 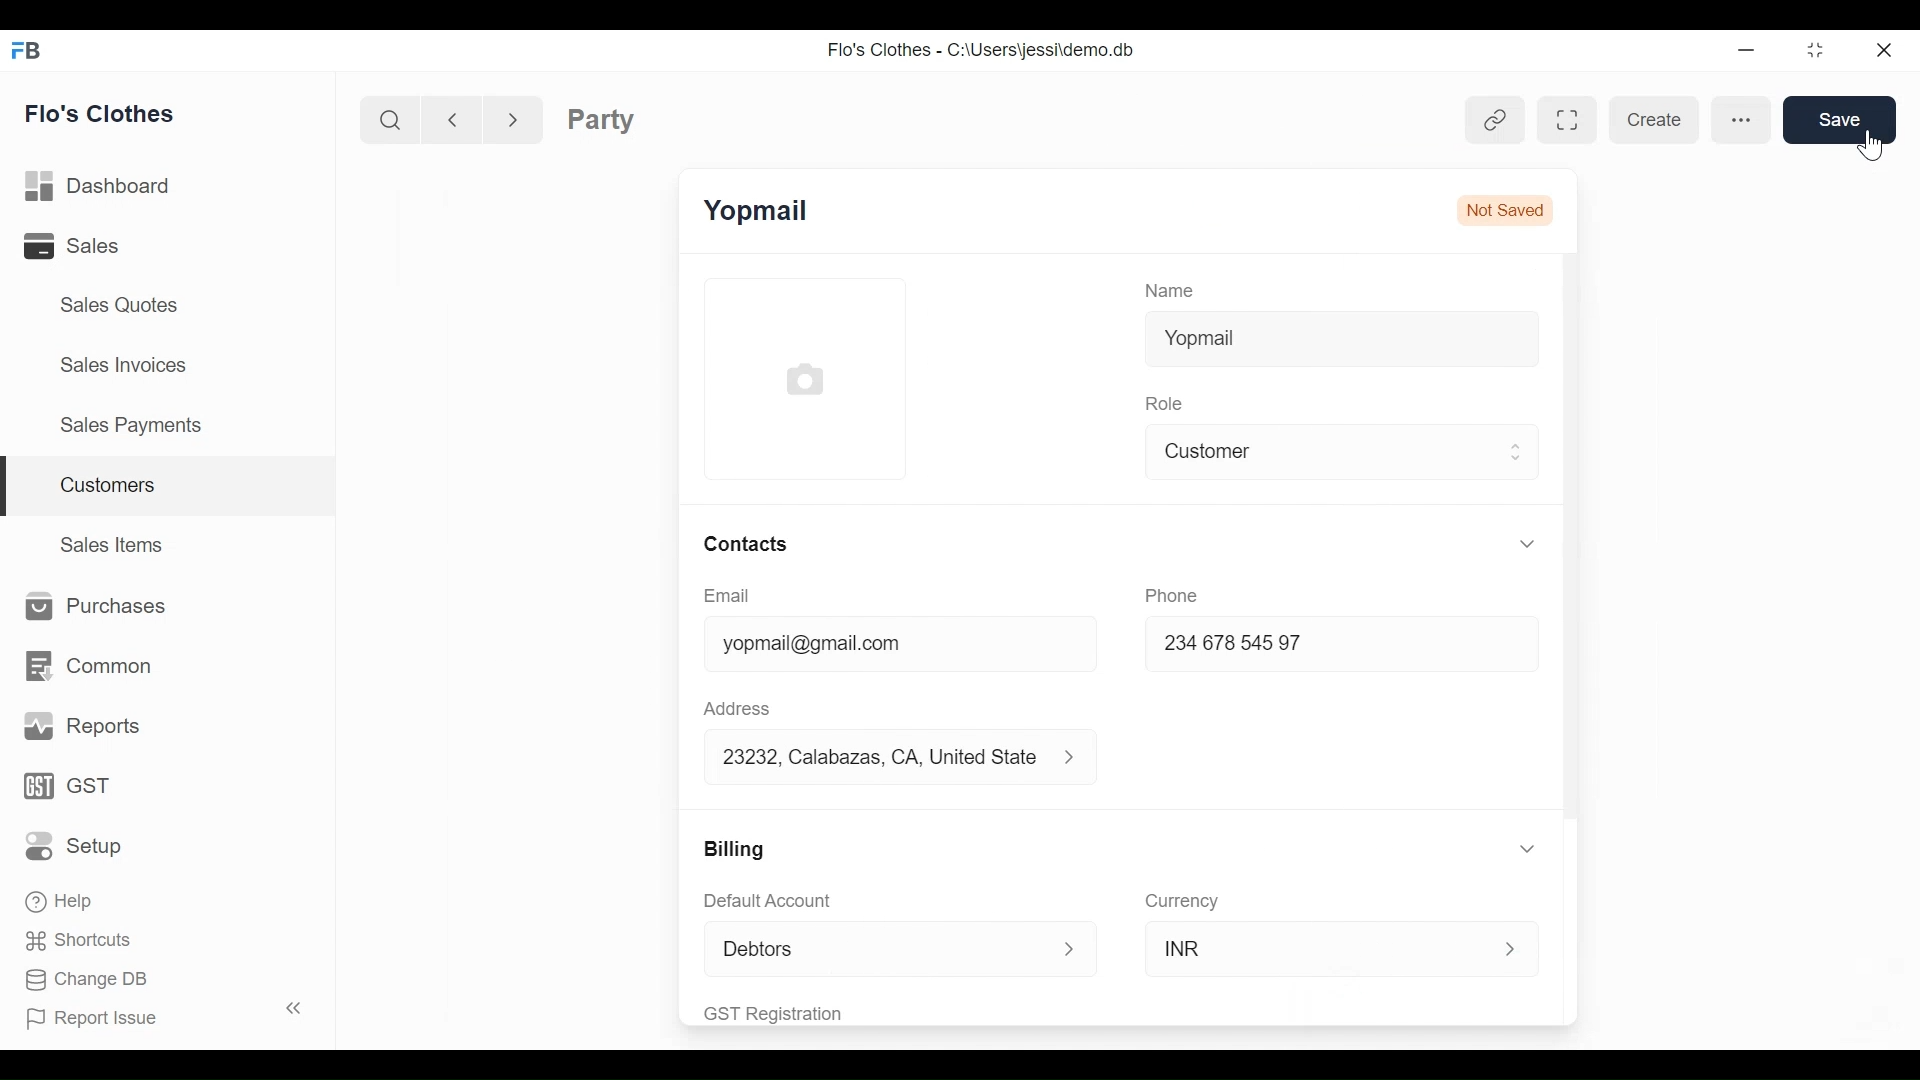 I want to click on Expand, so click(x=1515, y=454).